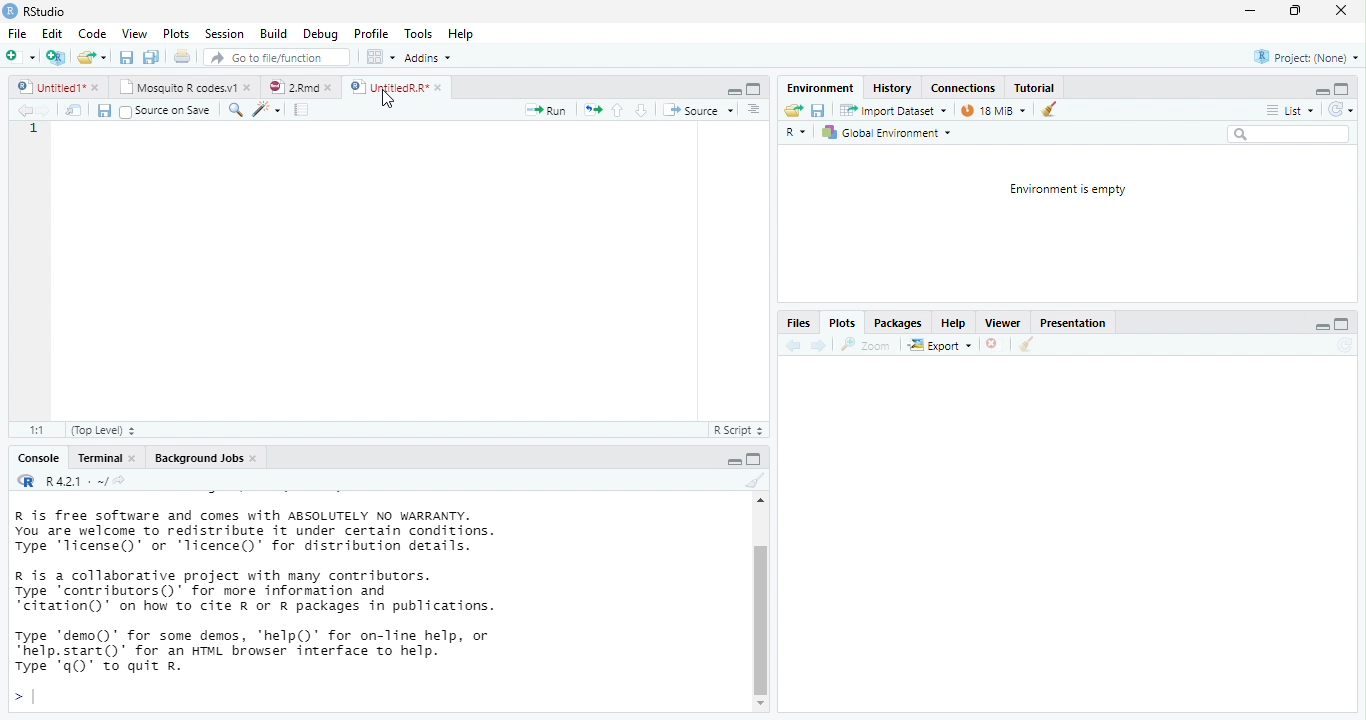 This screenshot has height=720, width=1366. I want to click on 1:1, so click(34, 431).